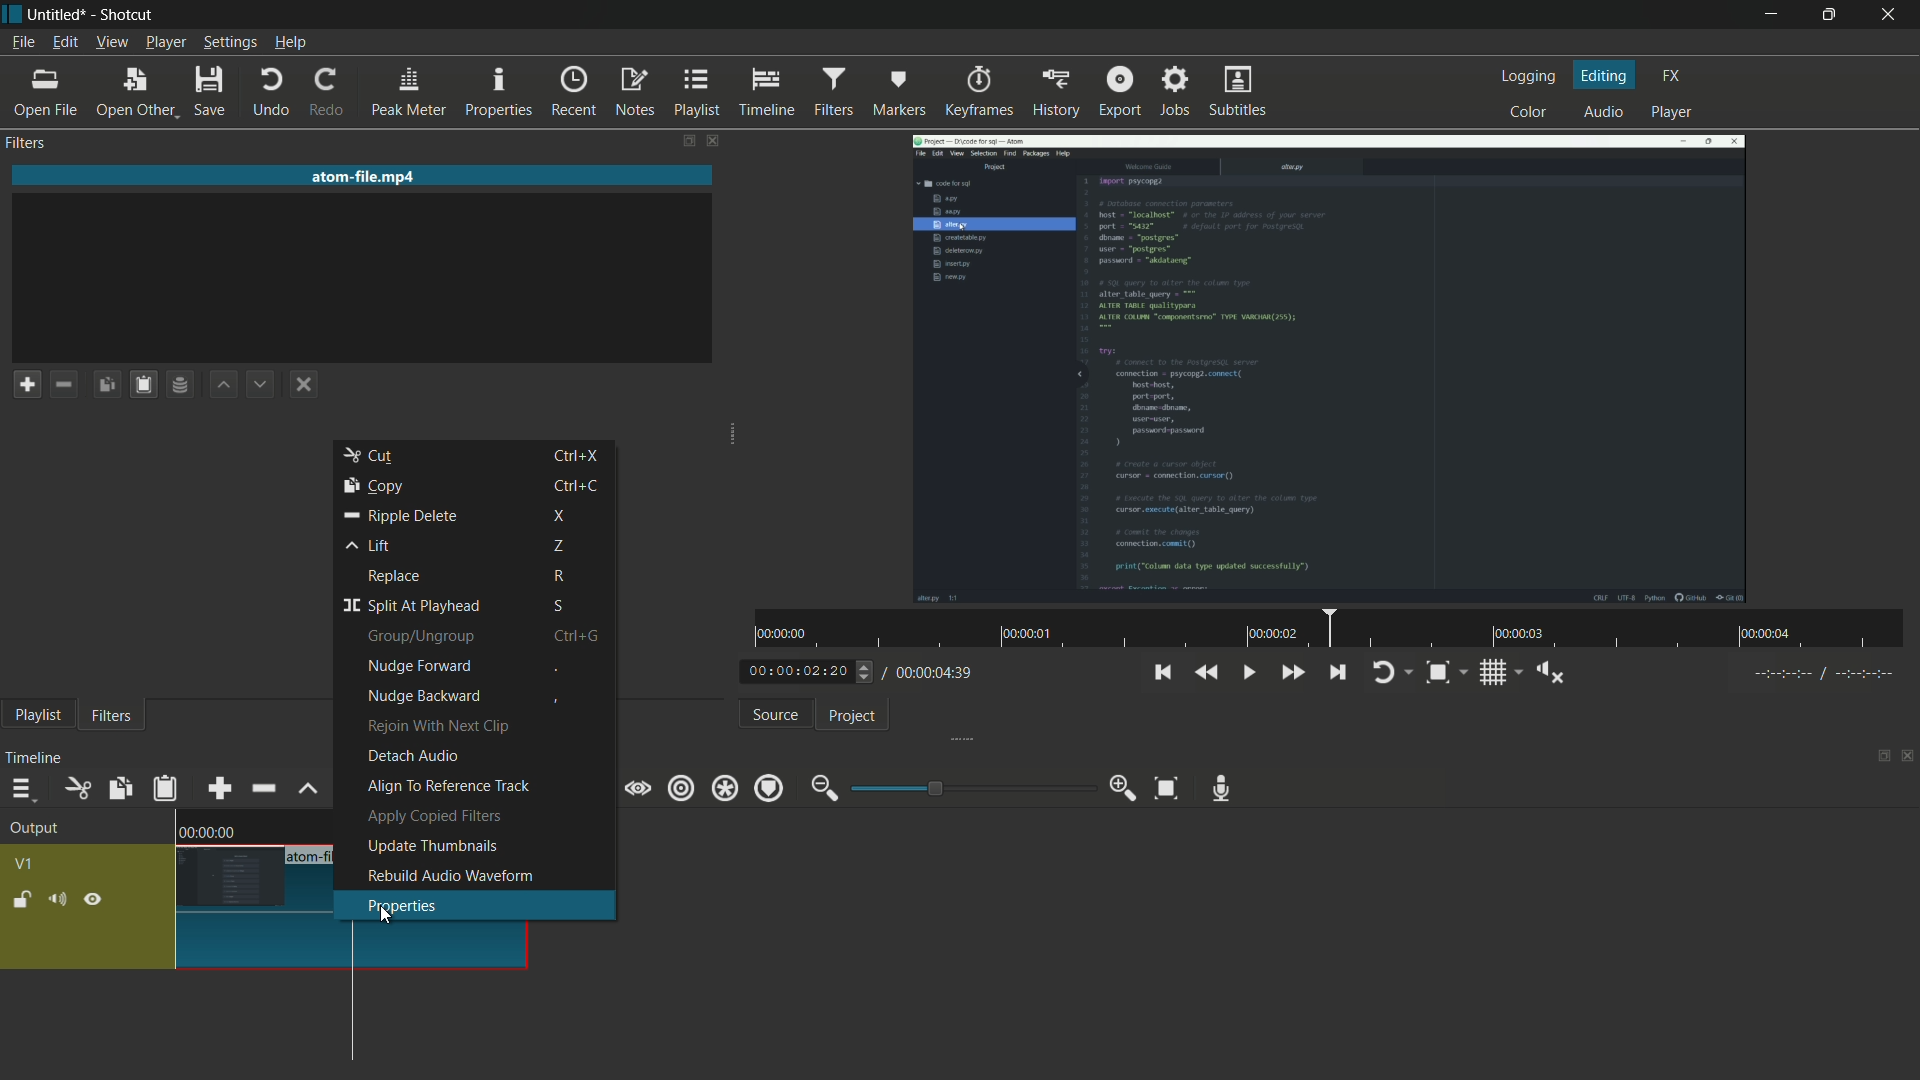 Image resolution: width=1920 pixels, height=1080 pixels. Describe the element at coordinates (165, 42) in the screenshot. I see `player menu` at that location.